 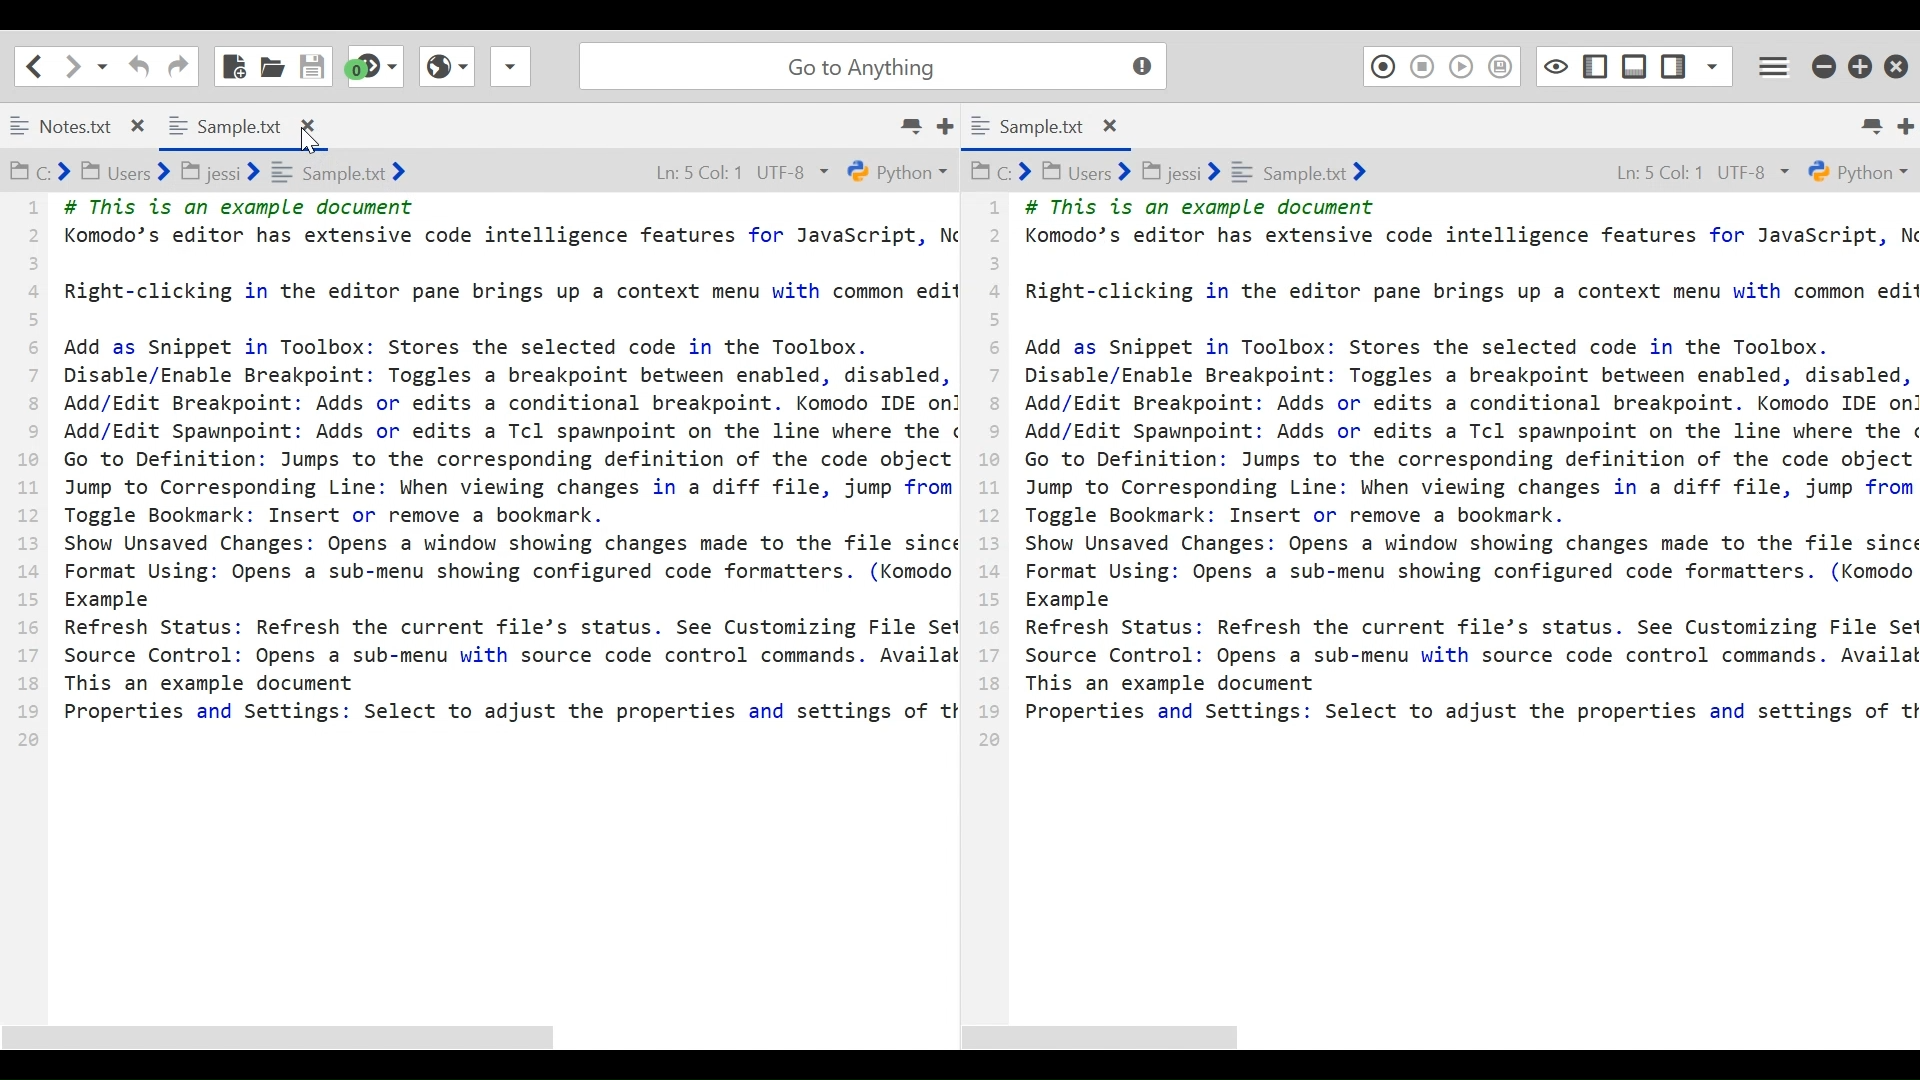 I want to click on Restore, so click(x=1862, y=67).